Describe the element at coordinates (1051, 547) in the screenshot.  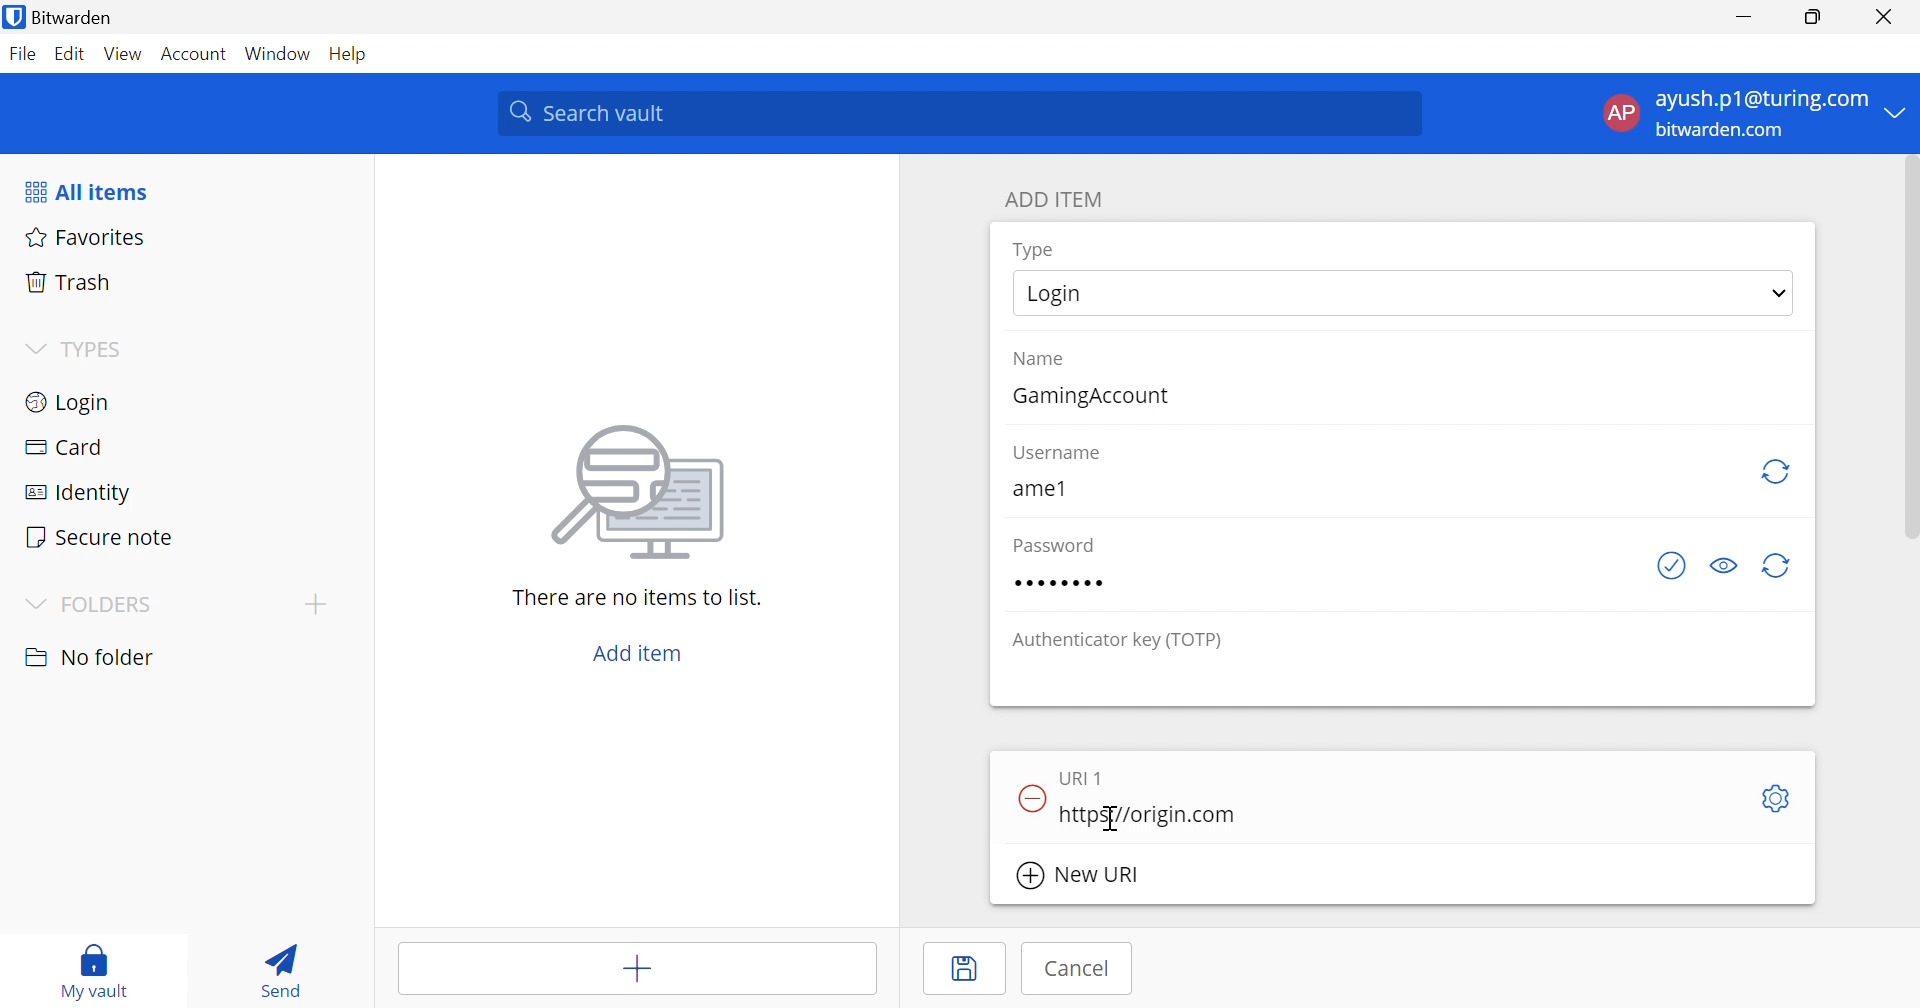
I see `Password` at that location.